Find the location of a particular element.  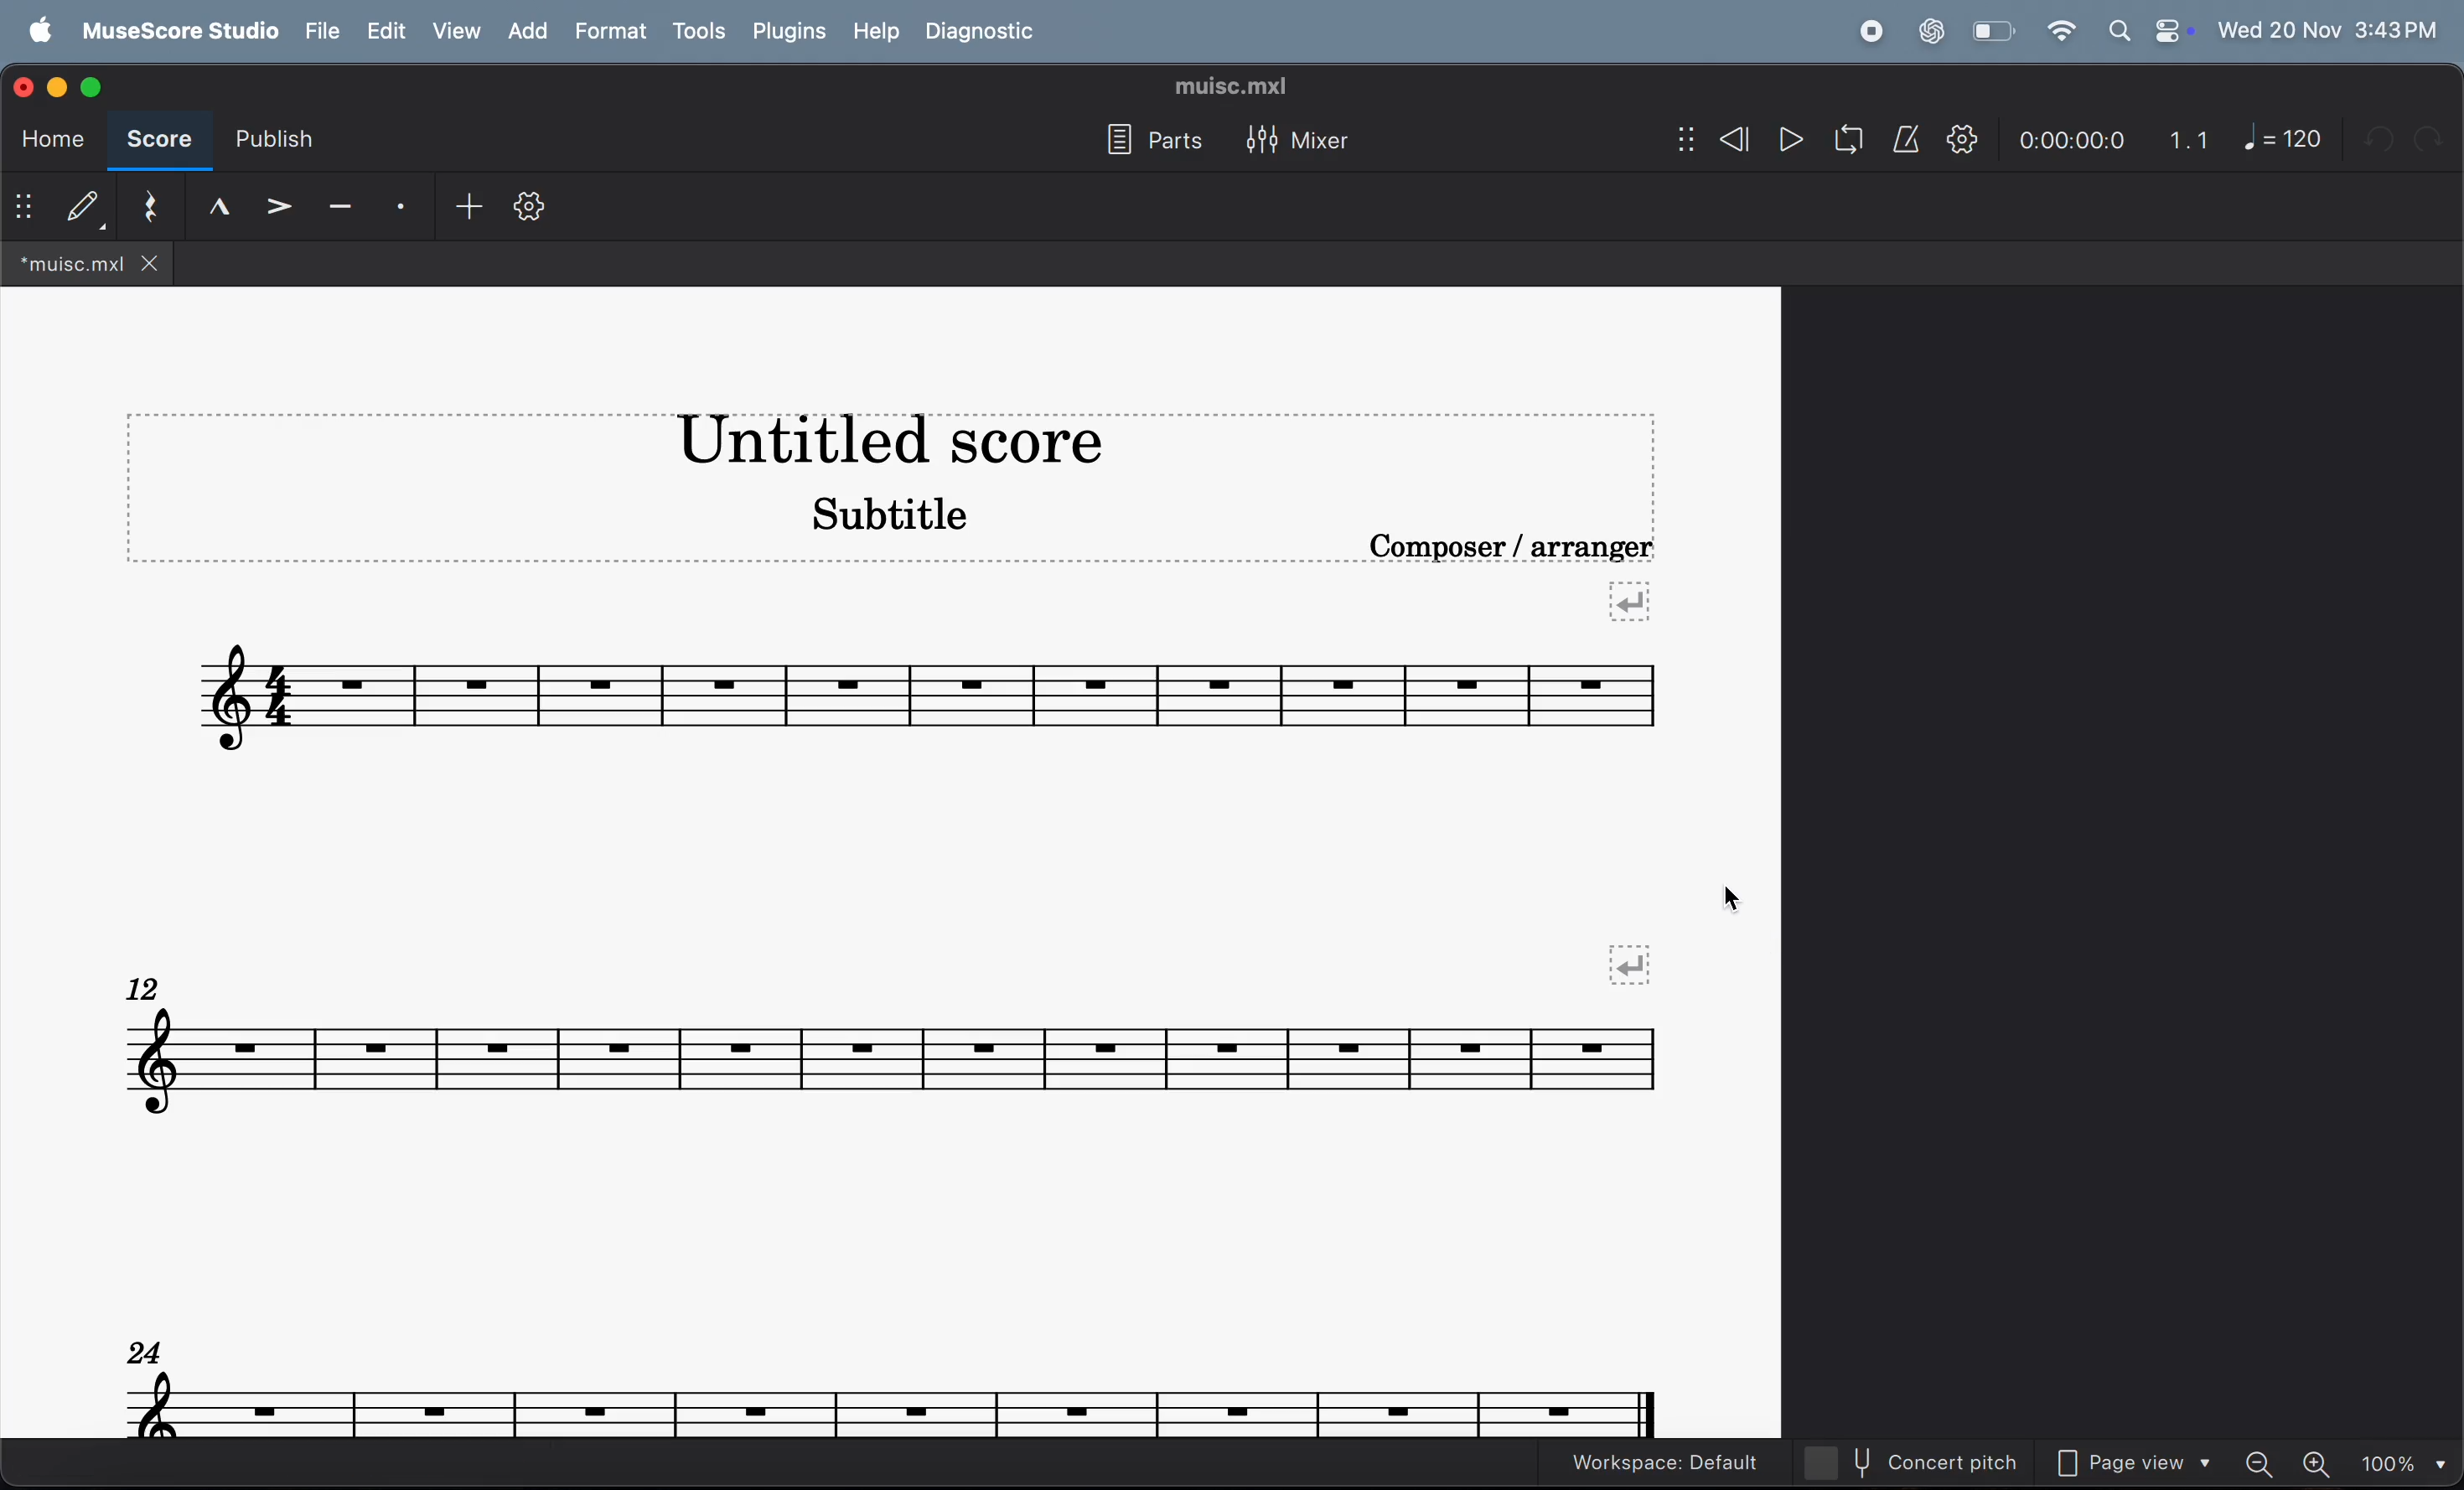

daignostic is located at coordinates (992, 31).